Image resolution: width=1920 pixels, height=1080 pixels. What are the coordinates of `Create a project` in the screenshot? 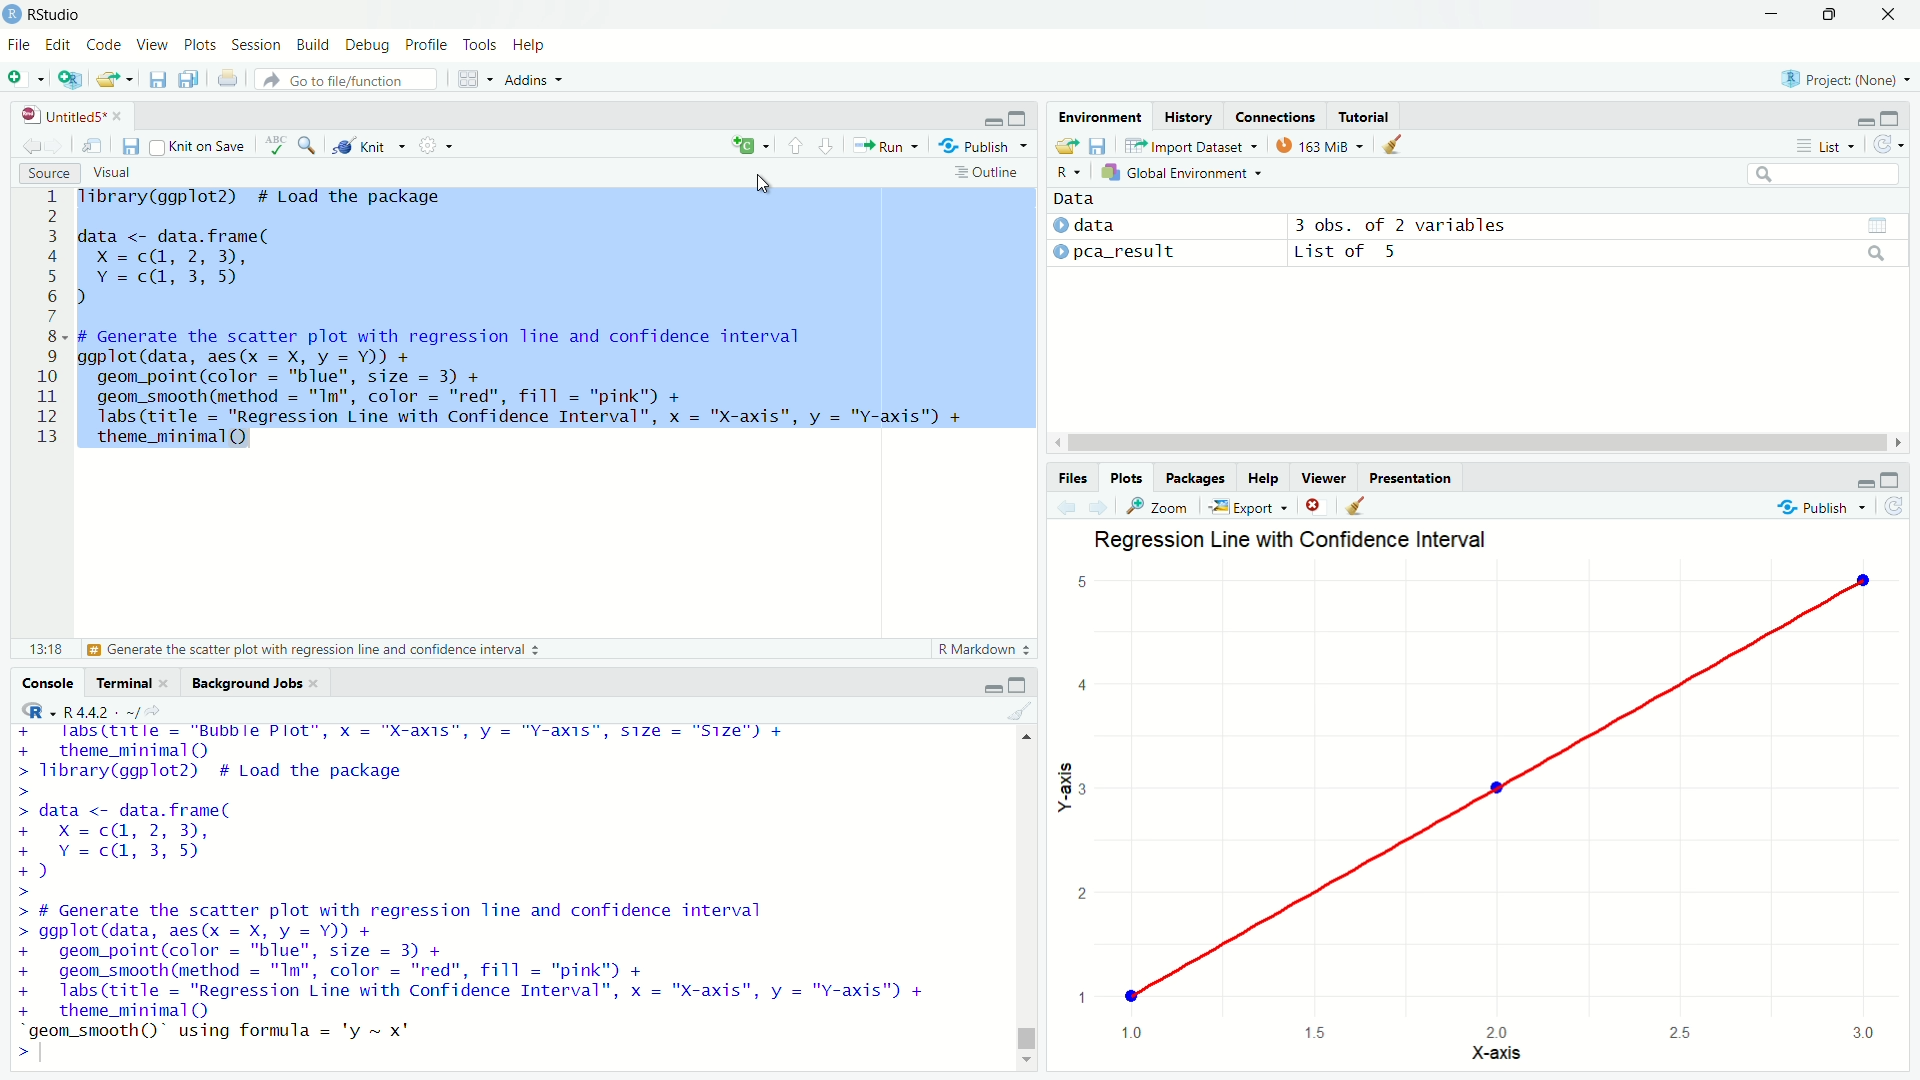 It's located at (68, 79).